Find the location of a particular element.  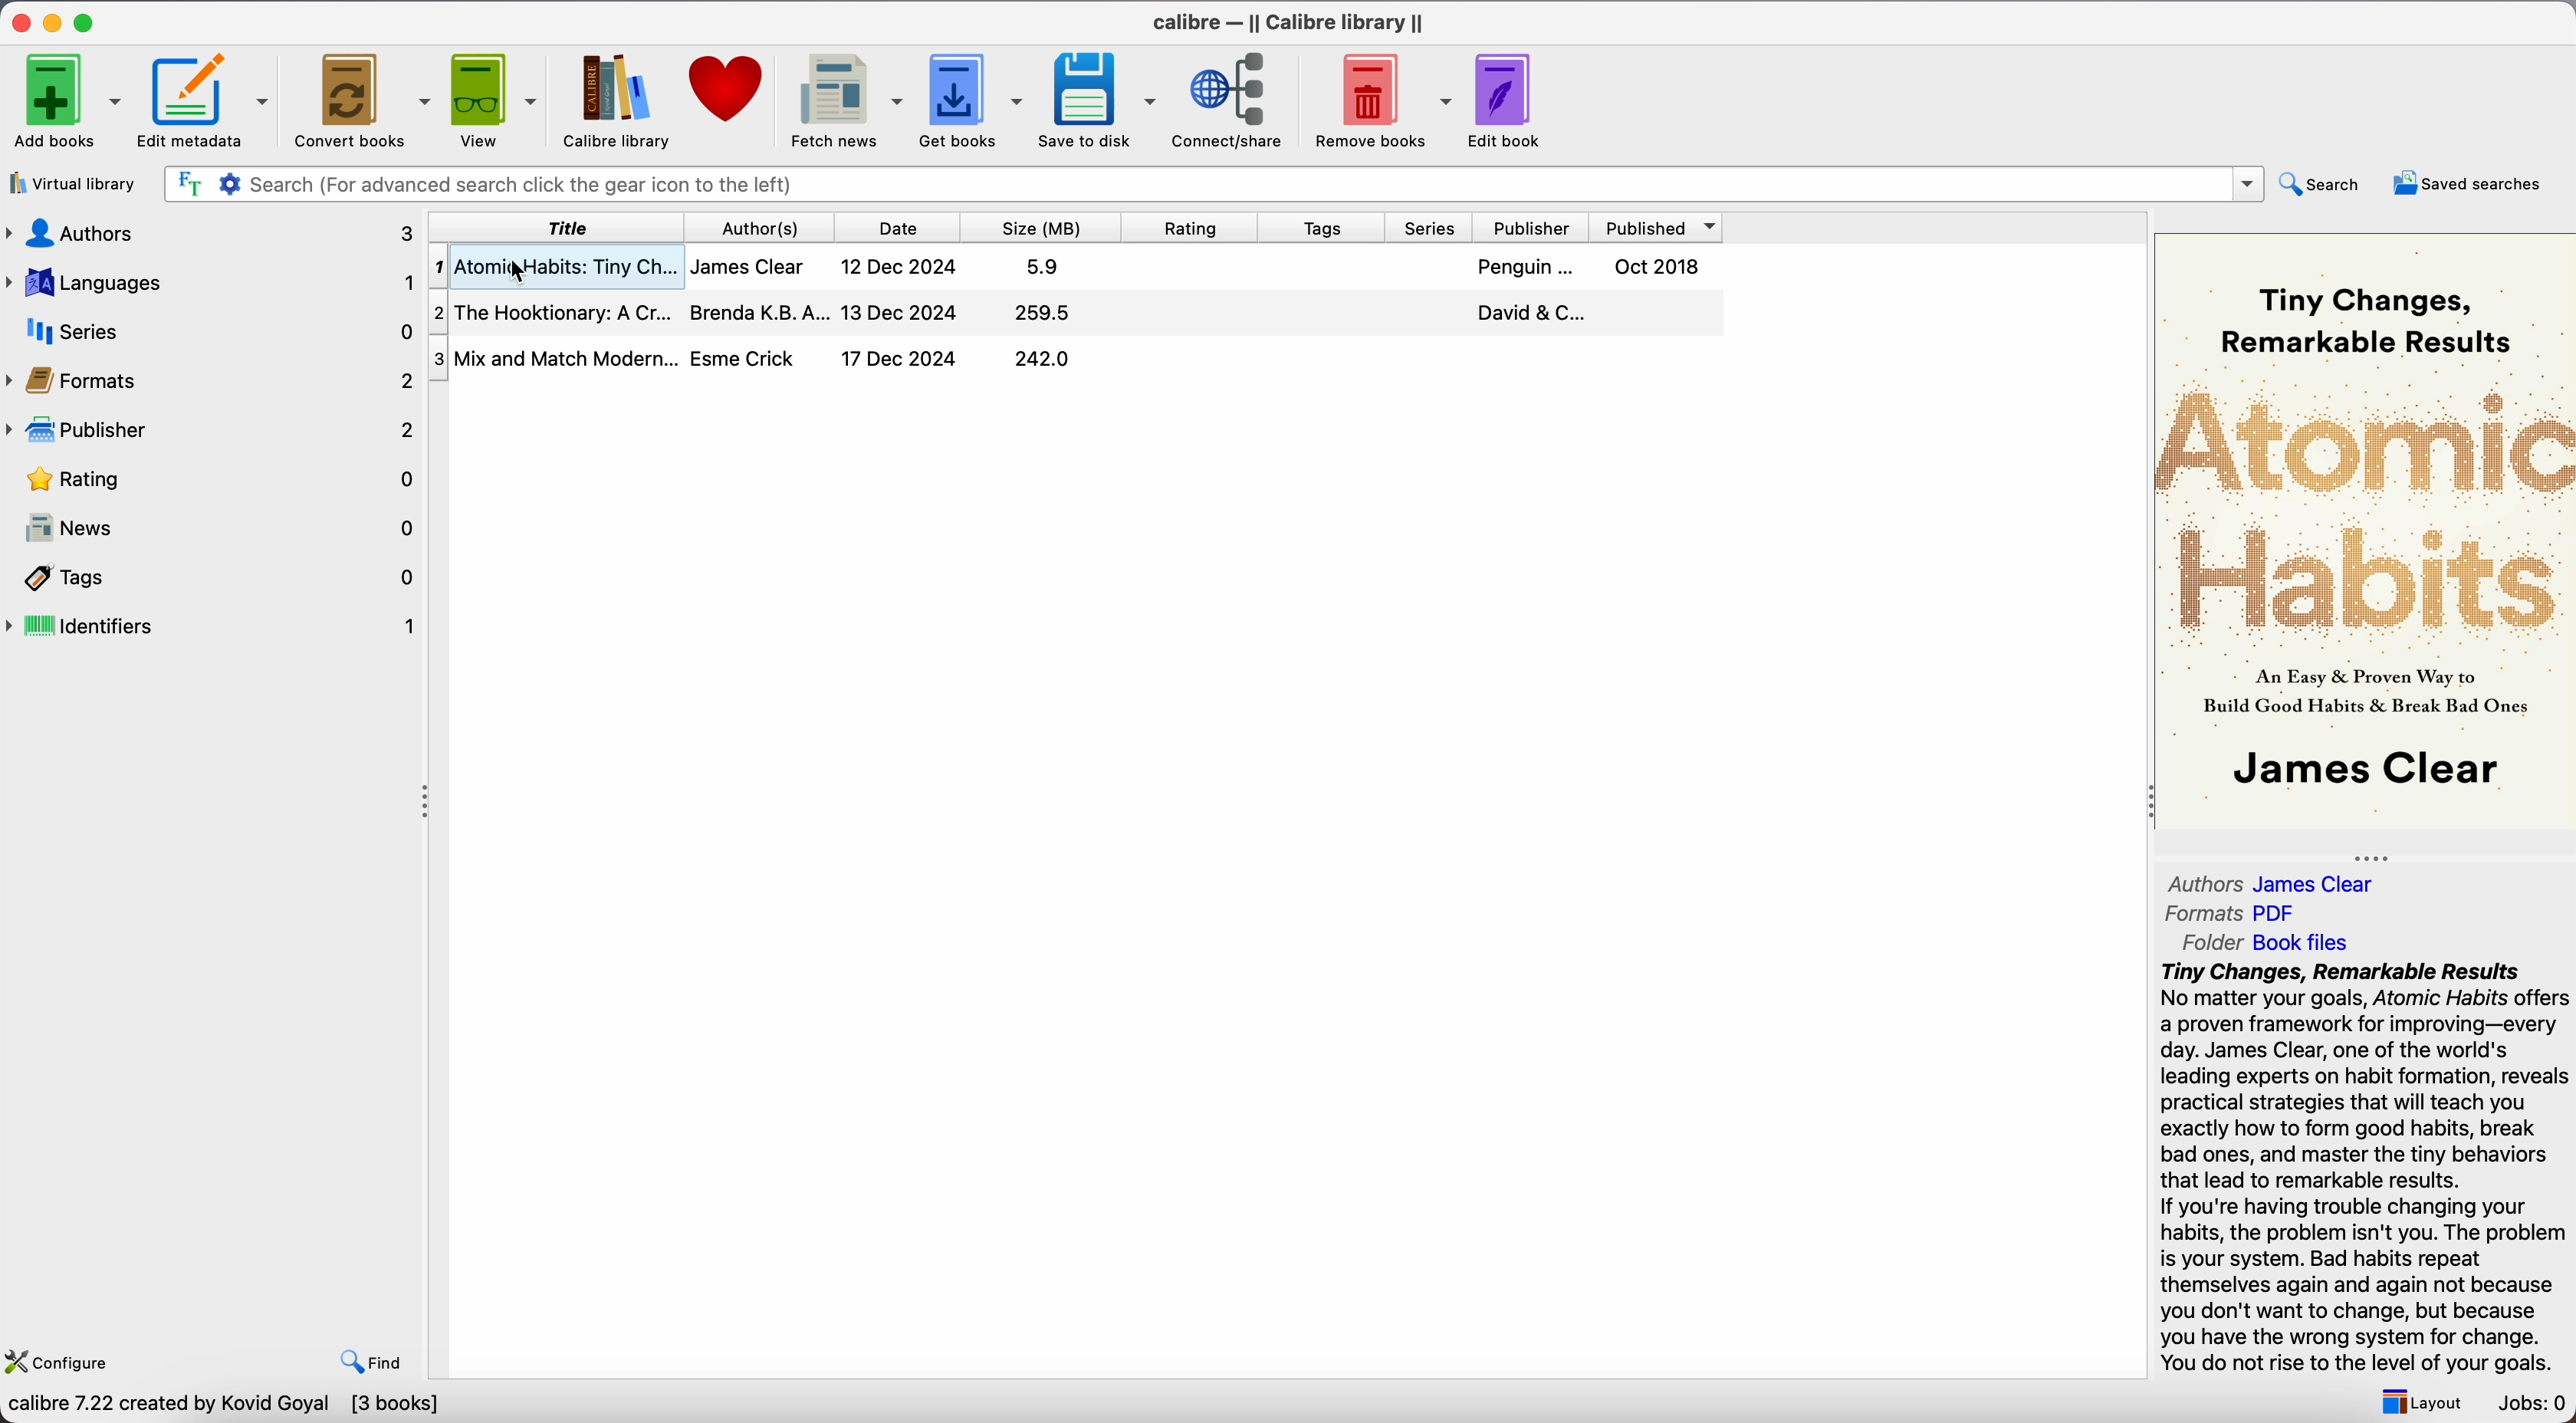

calibre library is located at coordinates (612, 100).